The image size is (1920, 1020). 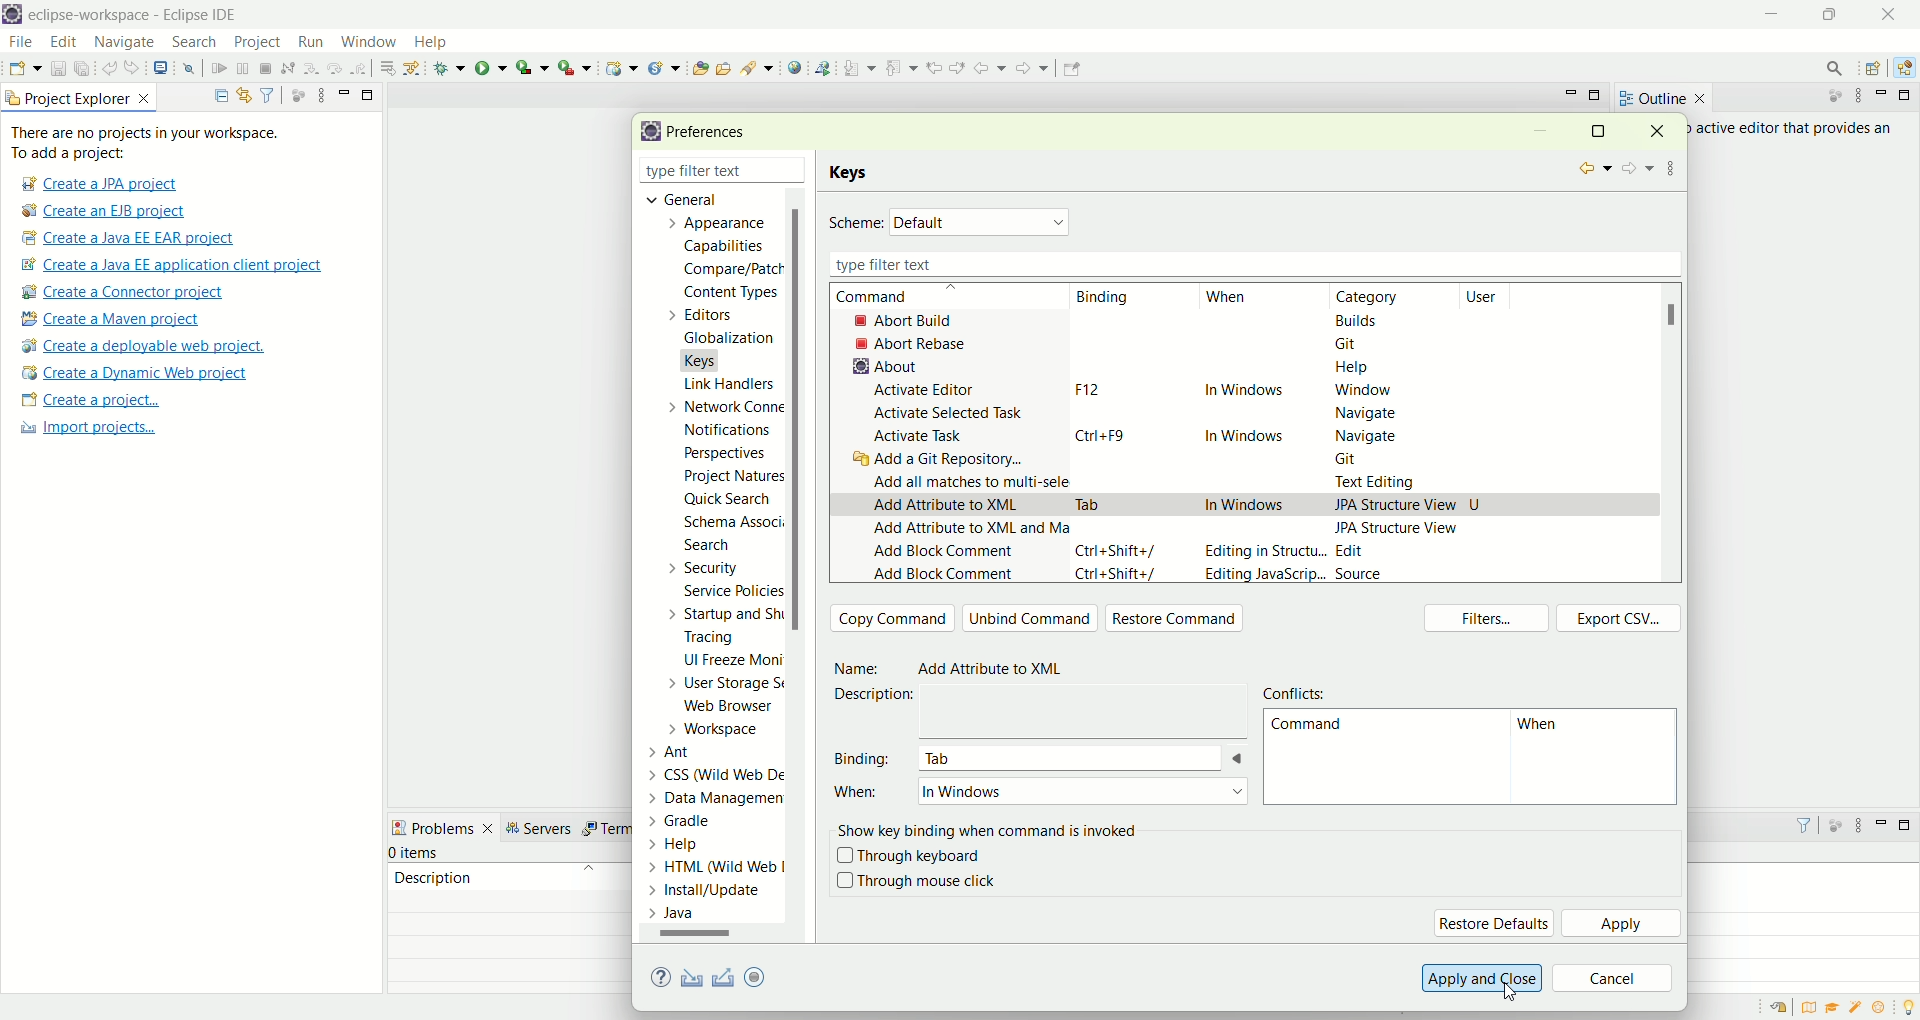 What do you see at coordinates (1857, 96) in the screenshot?
I see `view menu` at bounding box center [1857, 96].